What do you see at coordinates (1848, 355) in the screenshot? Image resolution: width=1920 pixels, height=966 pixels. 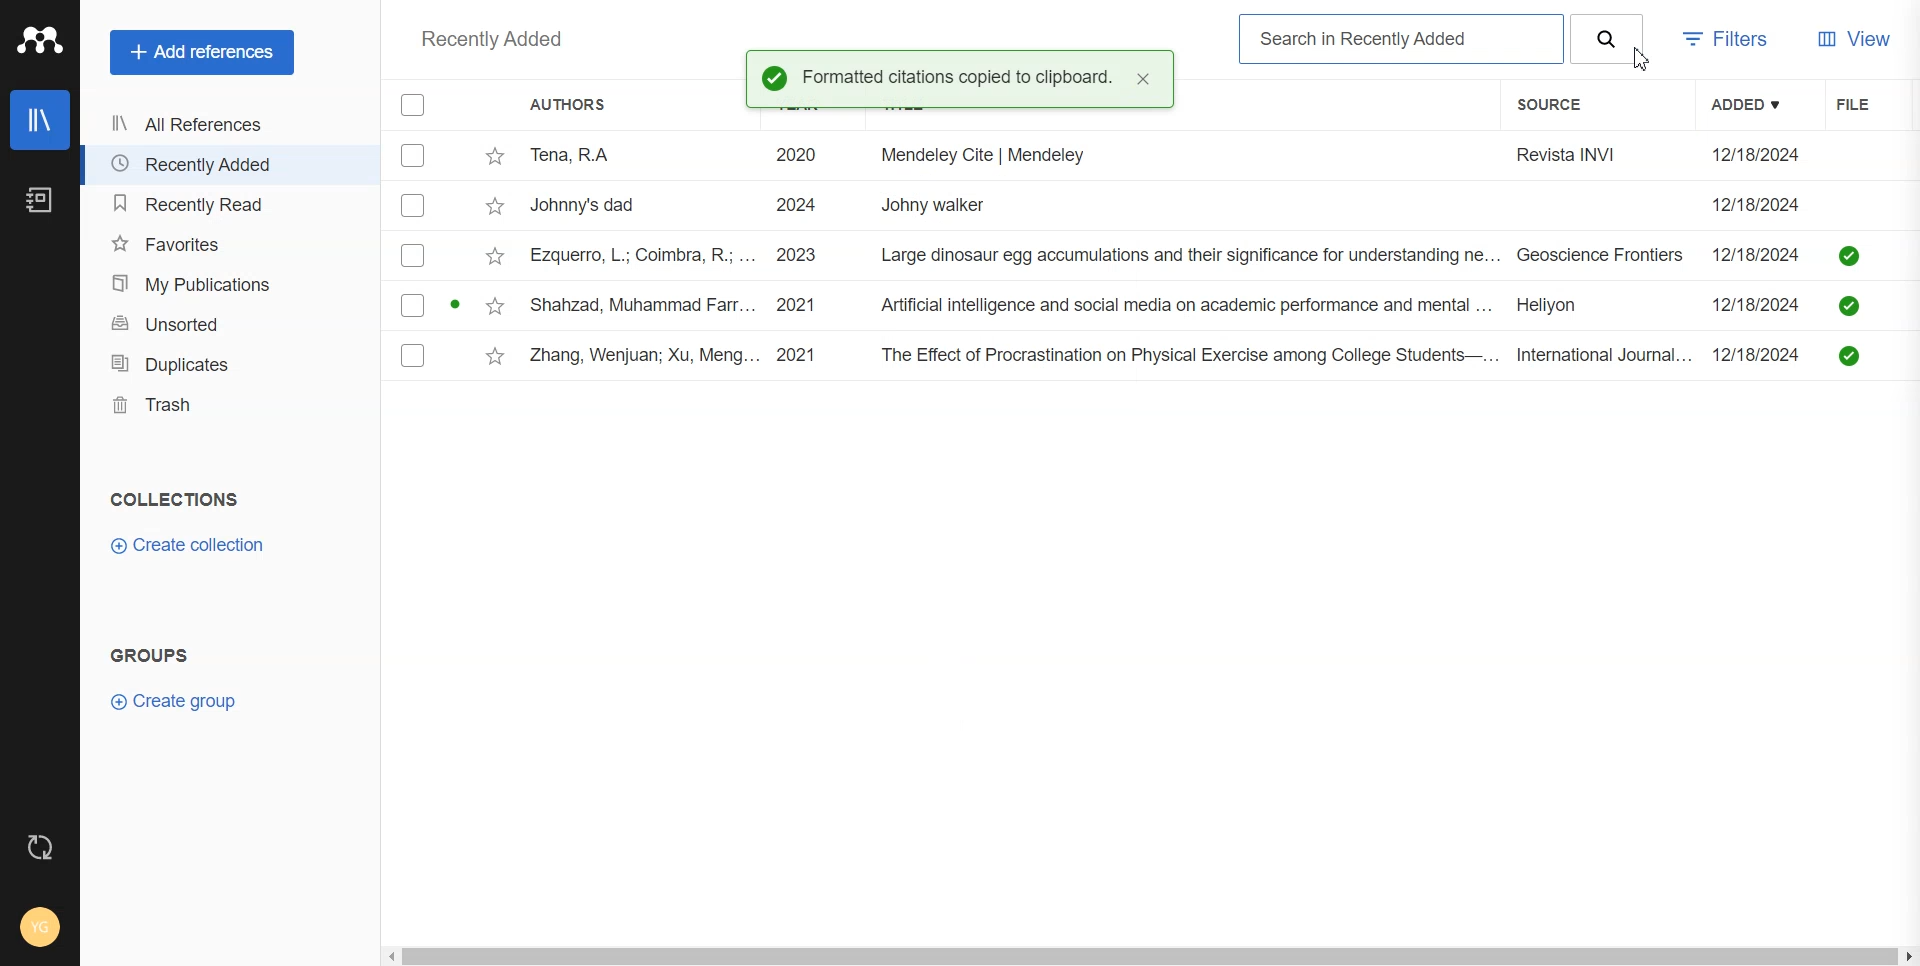 I see `saved` at bounding box center [1848, 355].